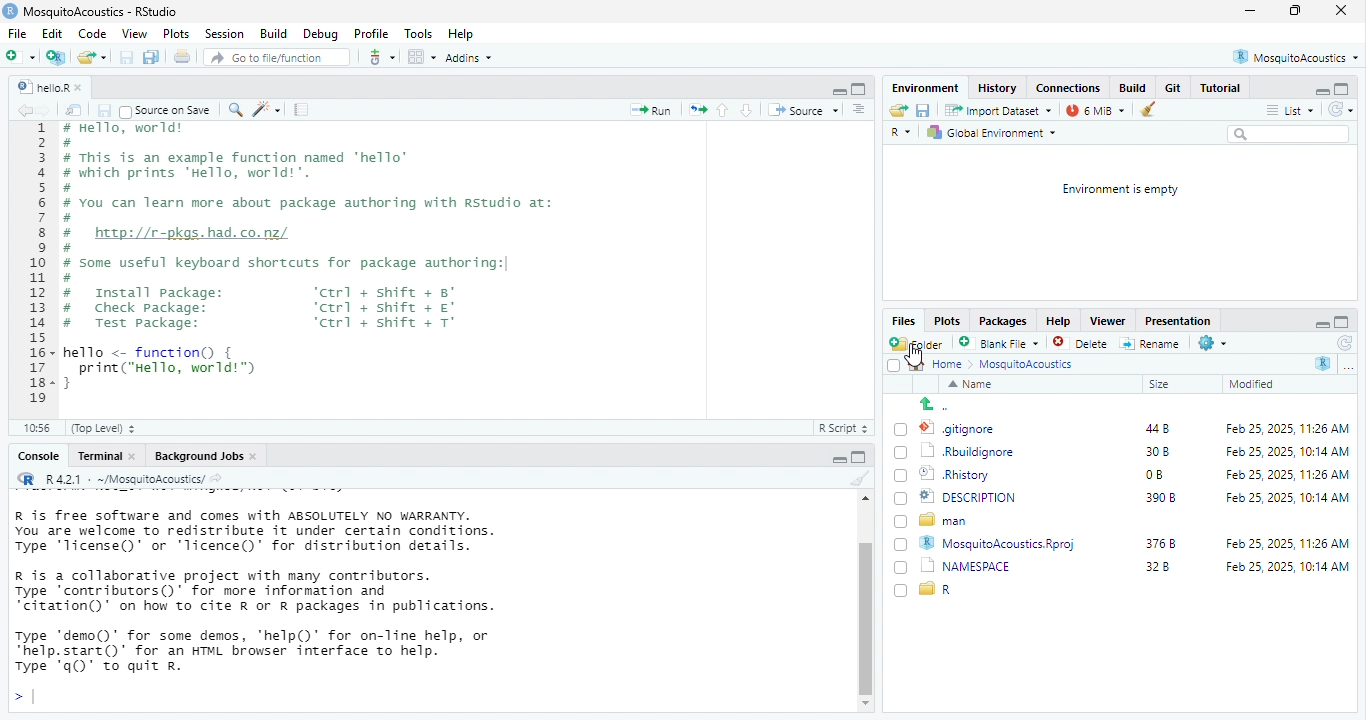 This screenshot has height=720, width=1366. What do you see at coordinates (1167, 570) in the screenshot?
I see `32b` at bounding box center [1167, 570].